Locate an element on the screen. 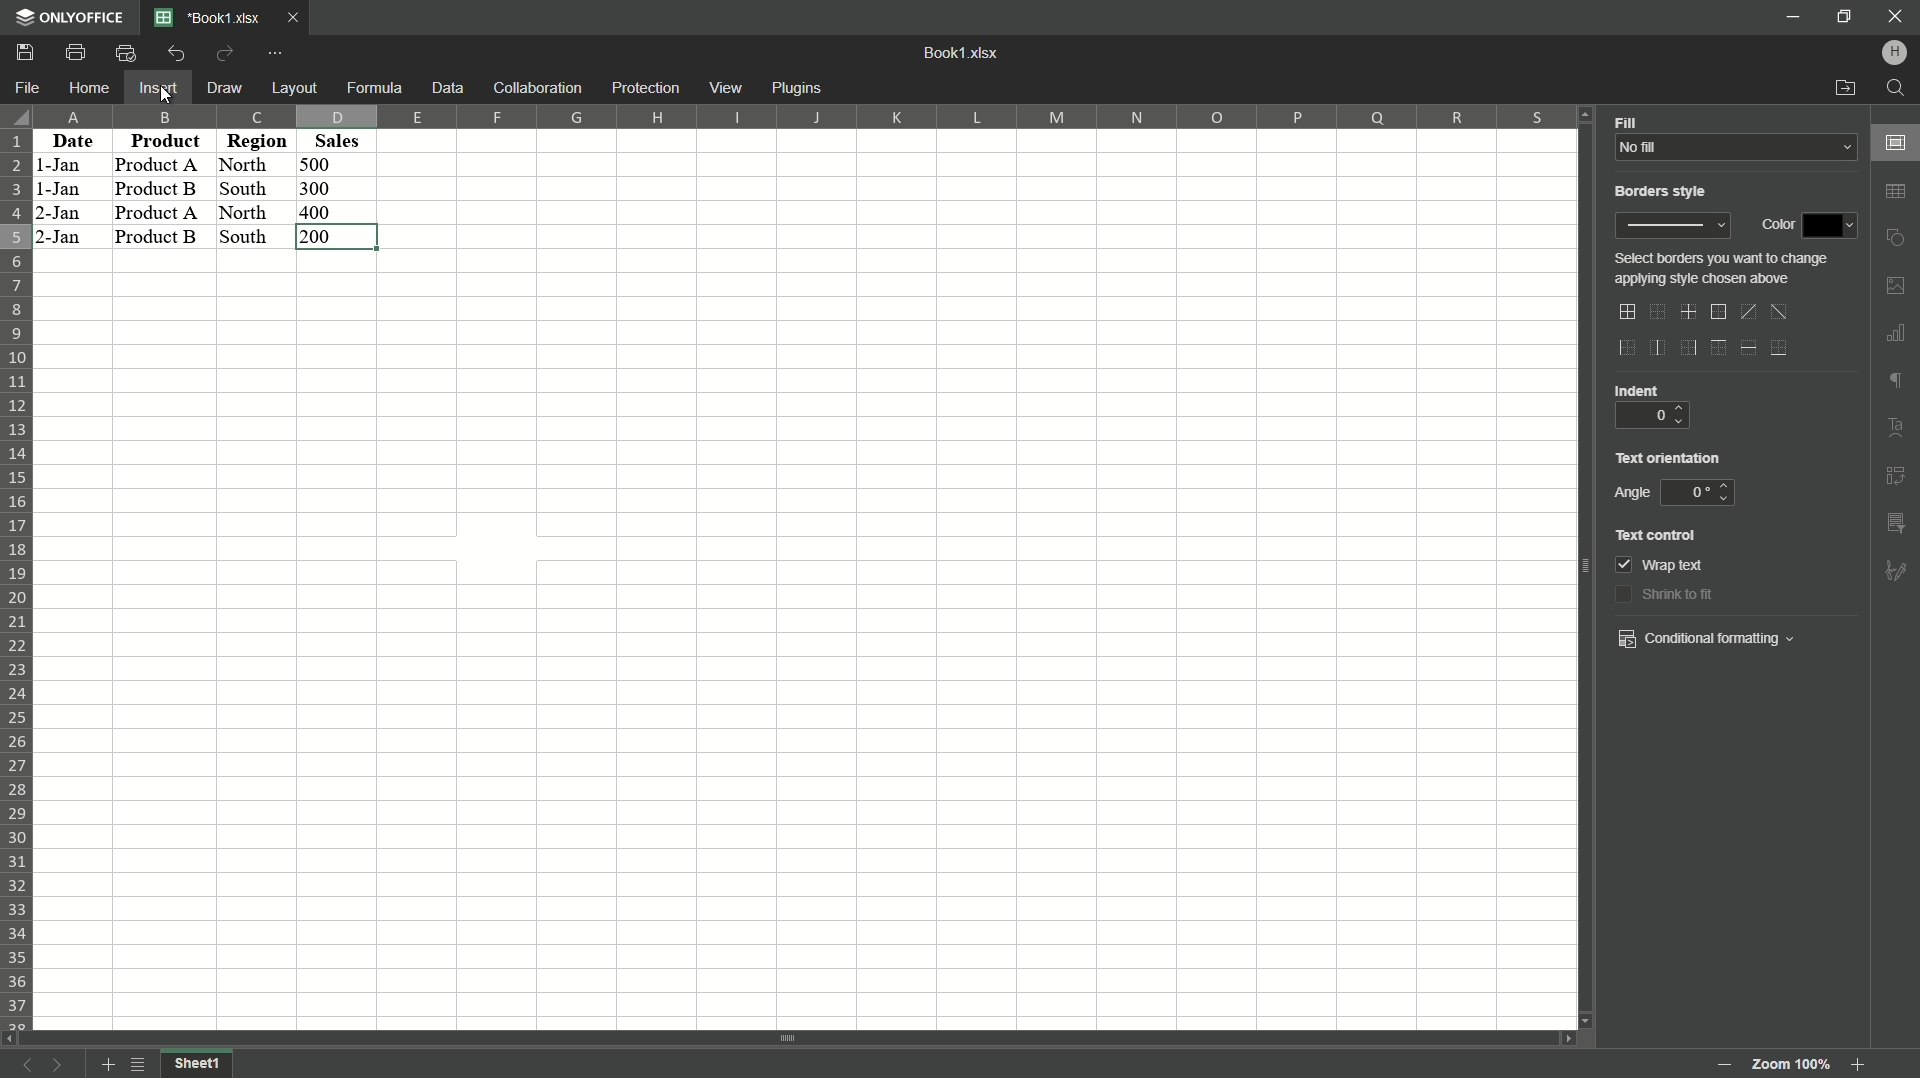 This screenshot has height=1080, width=1920. bottom line is located at coordinates (1779, 348).